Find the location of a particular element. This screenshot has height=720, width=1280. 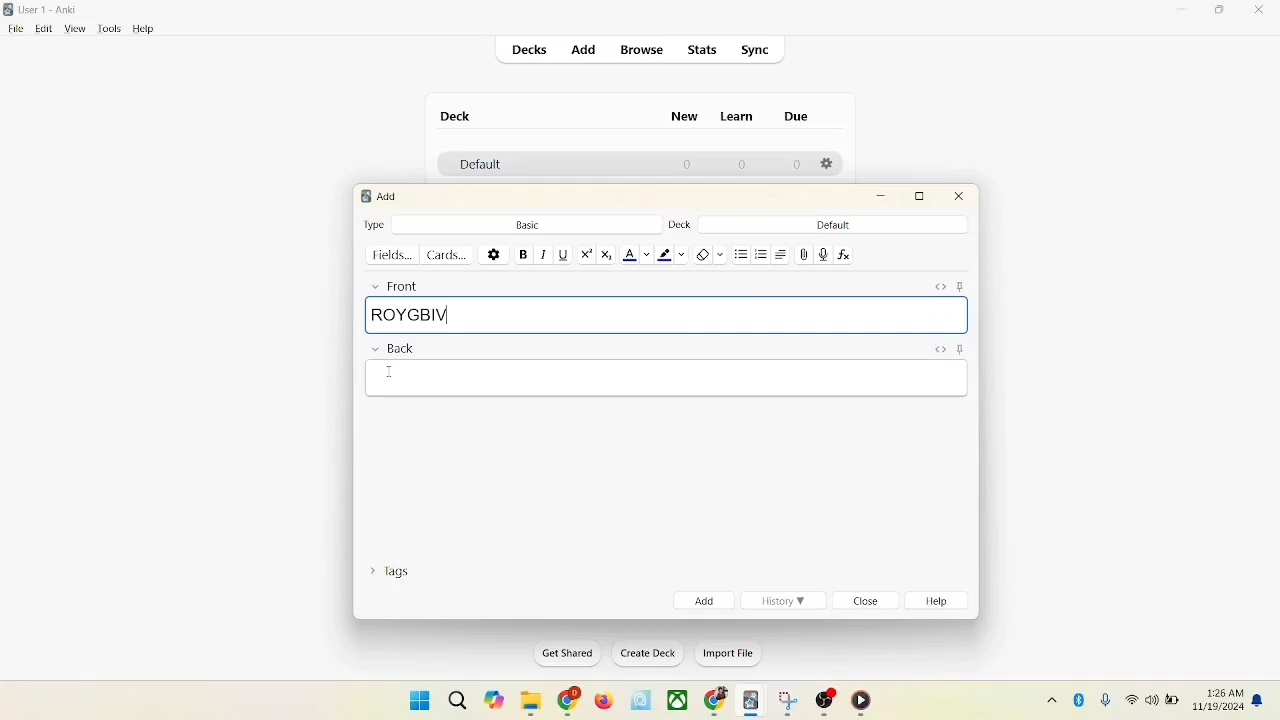

logo is located at coordinates (364, 196).